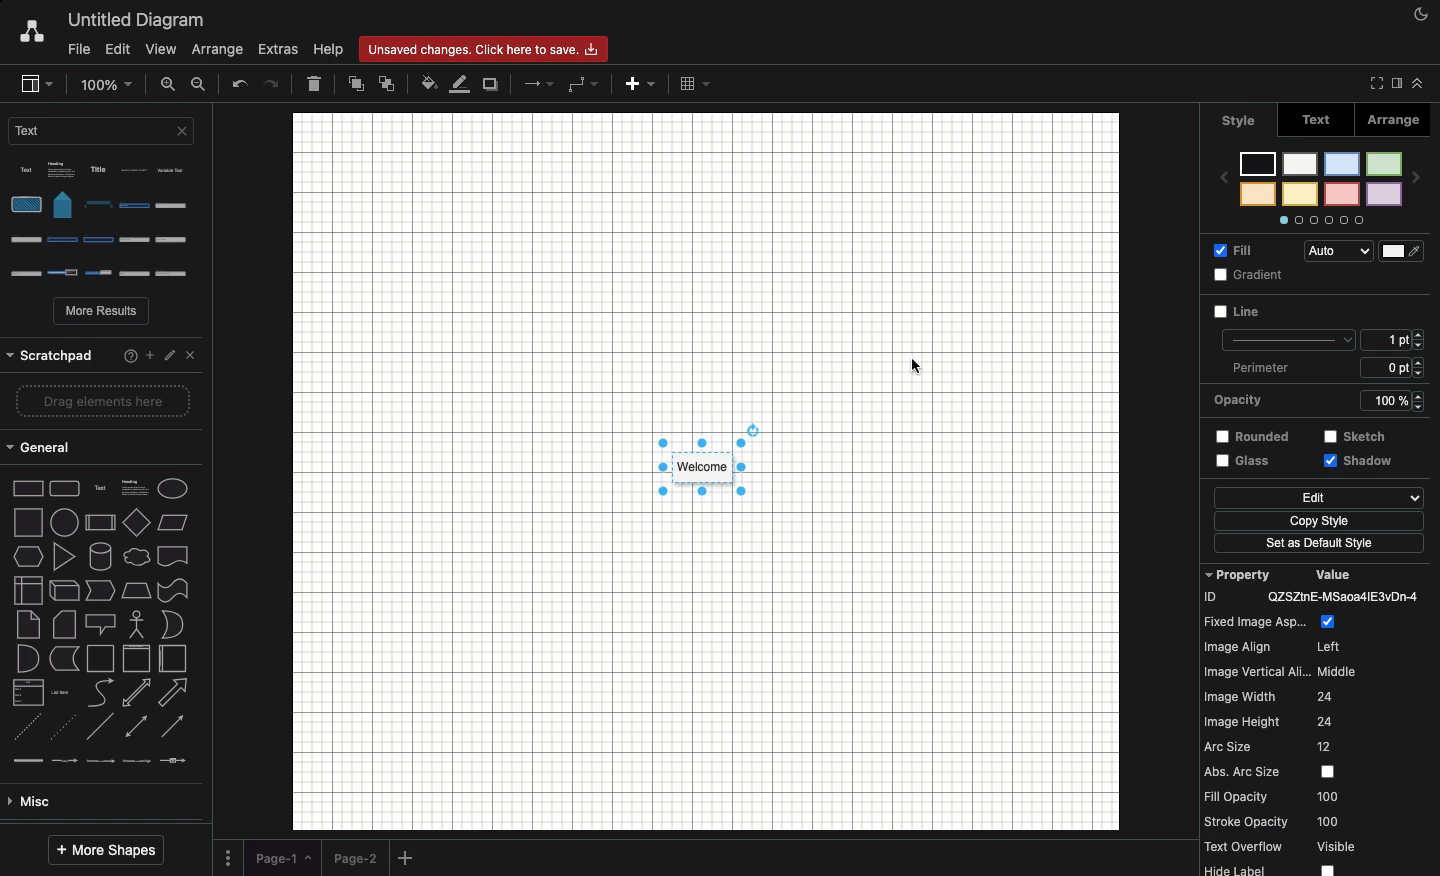  I want to click on Perimeter, so click(1323, 339).